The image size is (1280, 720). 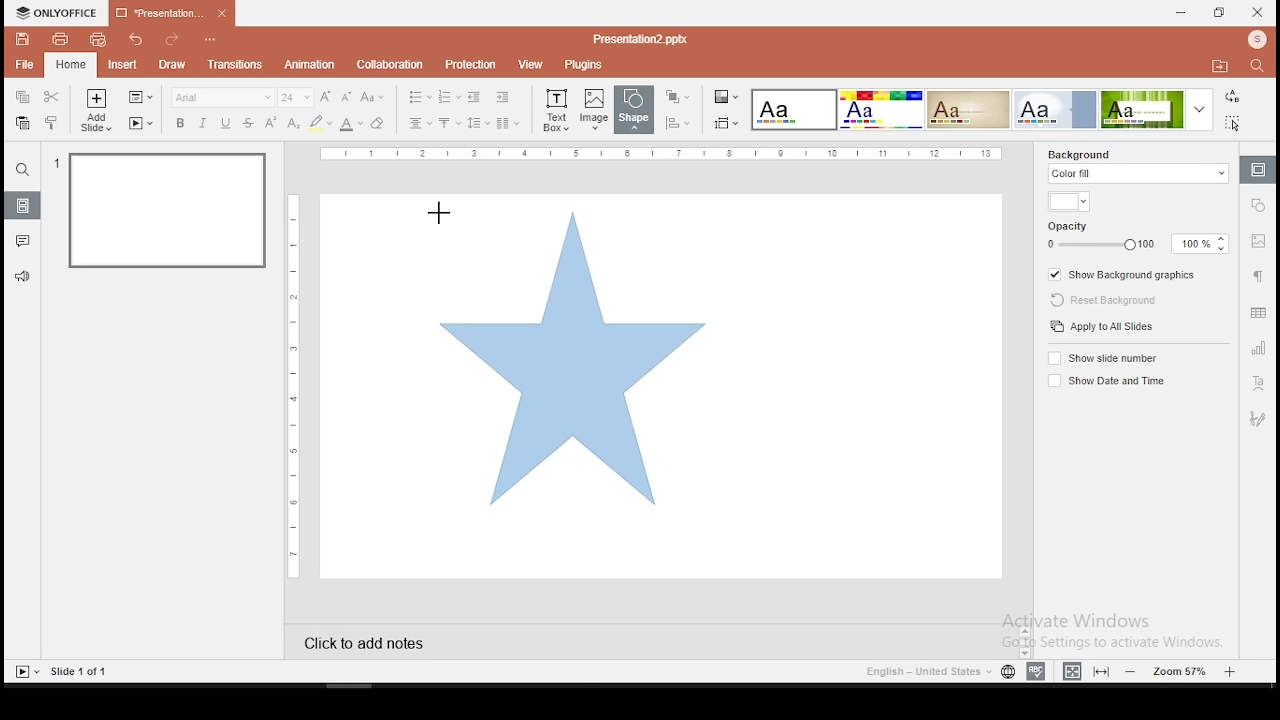 What do you see at coordinates (52, 122) in the screenshot?
I see `clone formatting` at bounding box center [52, 122].